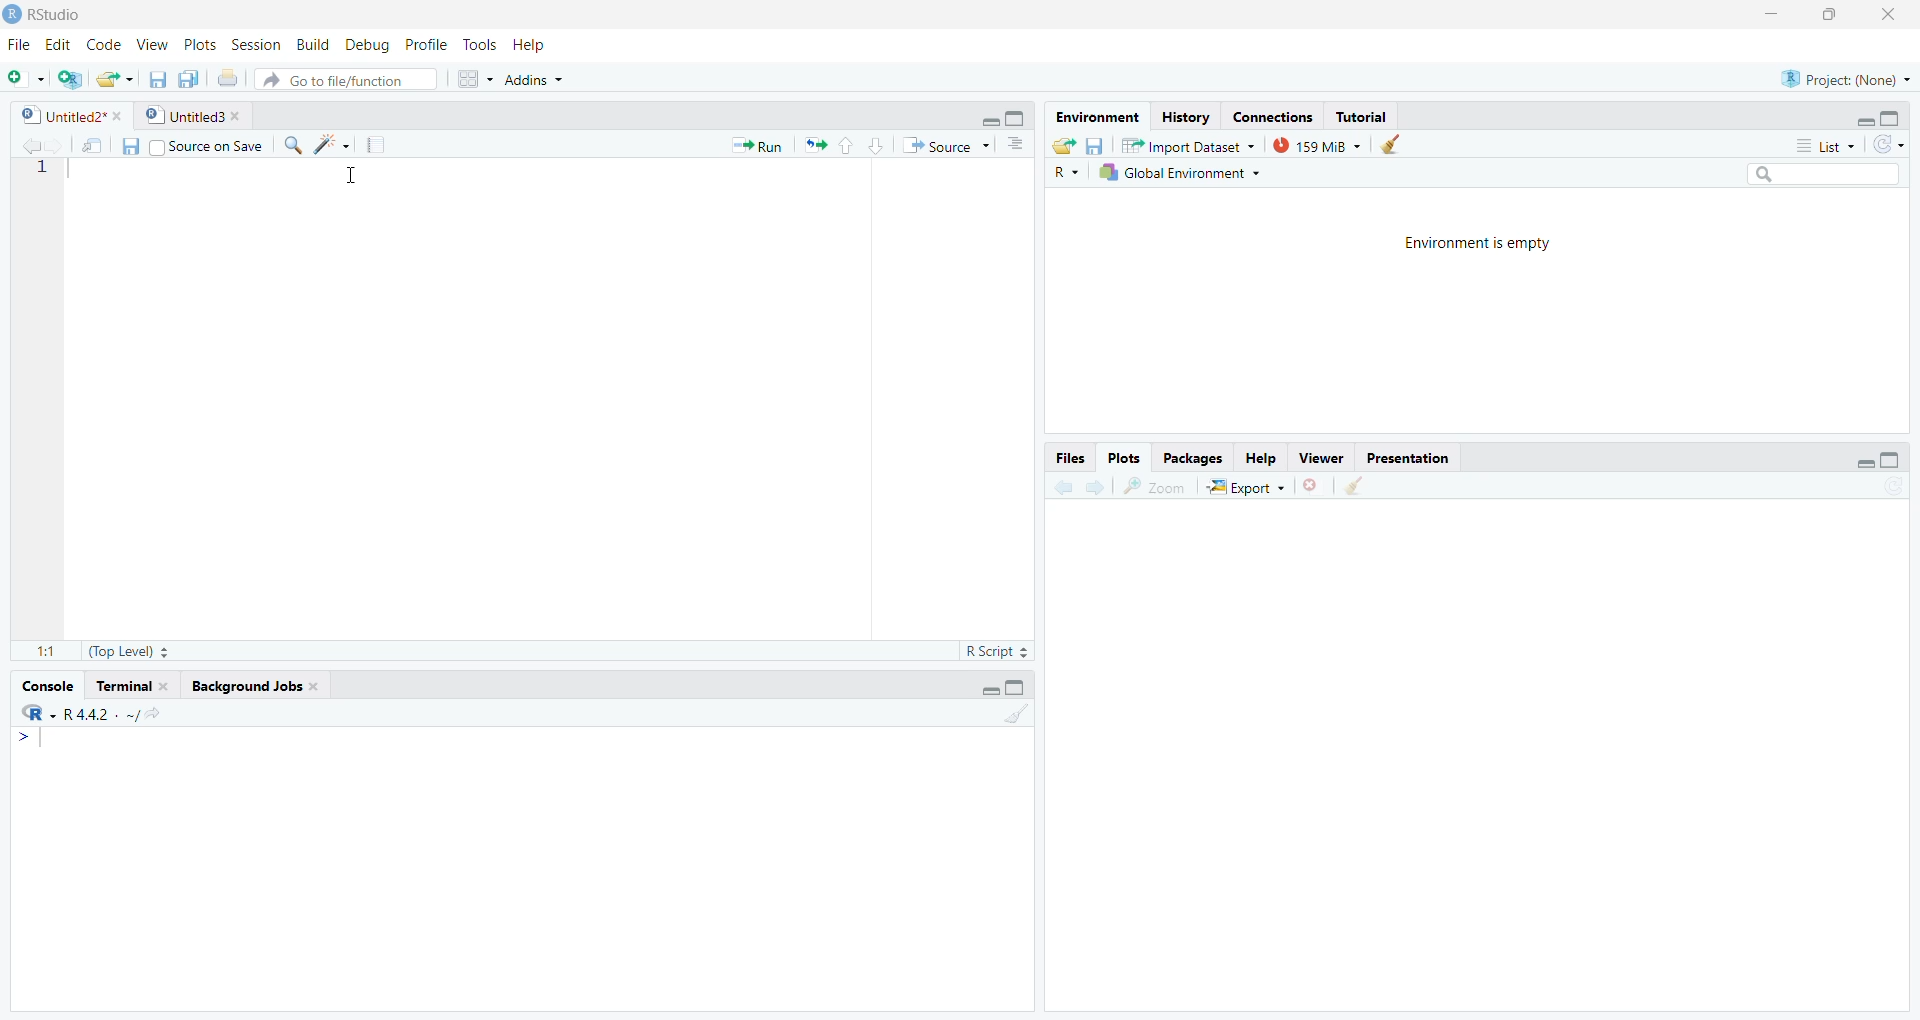 This screenshot has height=1020, width=1920. Describe the element at coordinates (44, 168) in the screenshot. I see `1` at that location.